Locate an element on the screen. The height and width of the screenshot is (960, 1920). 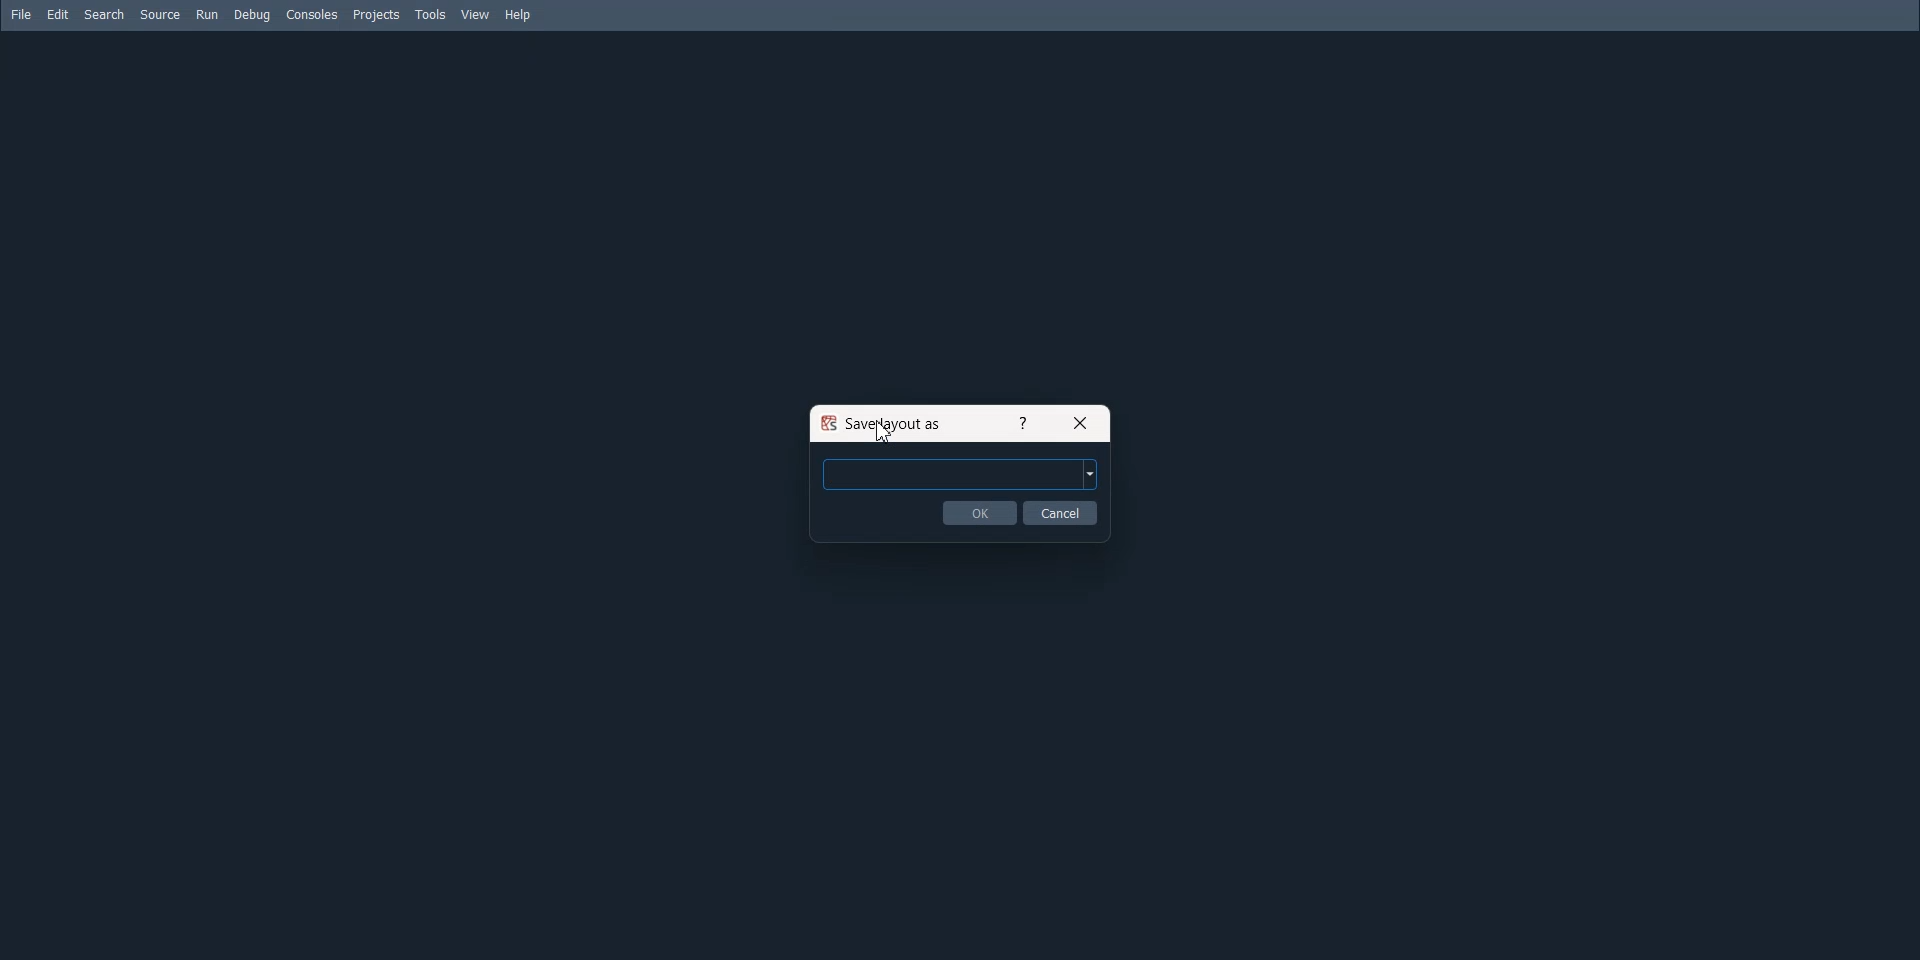
Help is located at coordinates (519, 16).